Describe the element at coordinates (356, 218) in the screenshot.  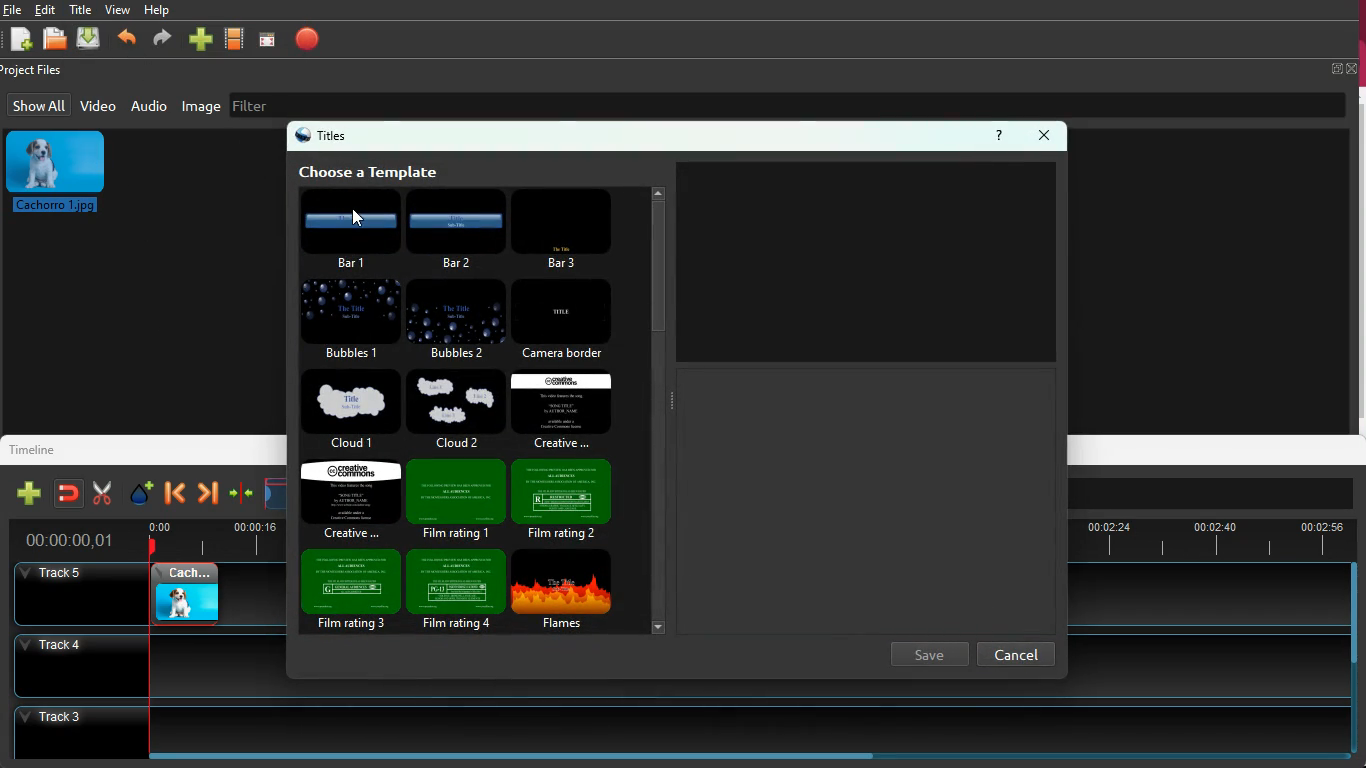
I see `cursor` at that location.